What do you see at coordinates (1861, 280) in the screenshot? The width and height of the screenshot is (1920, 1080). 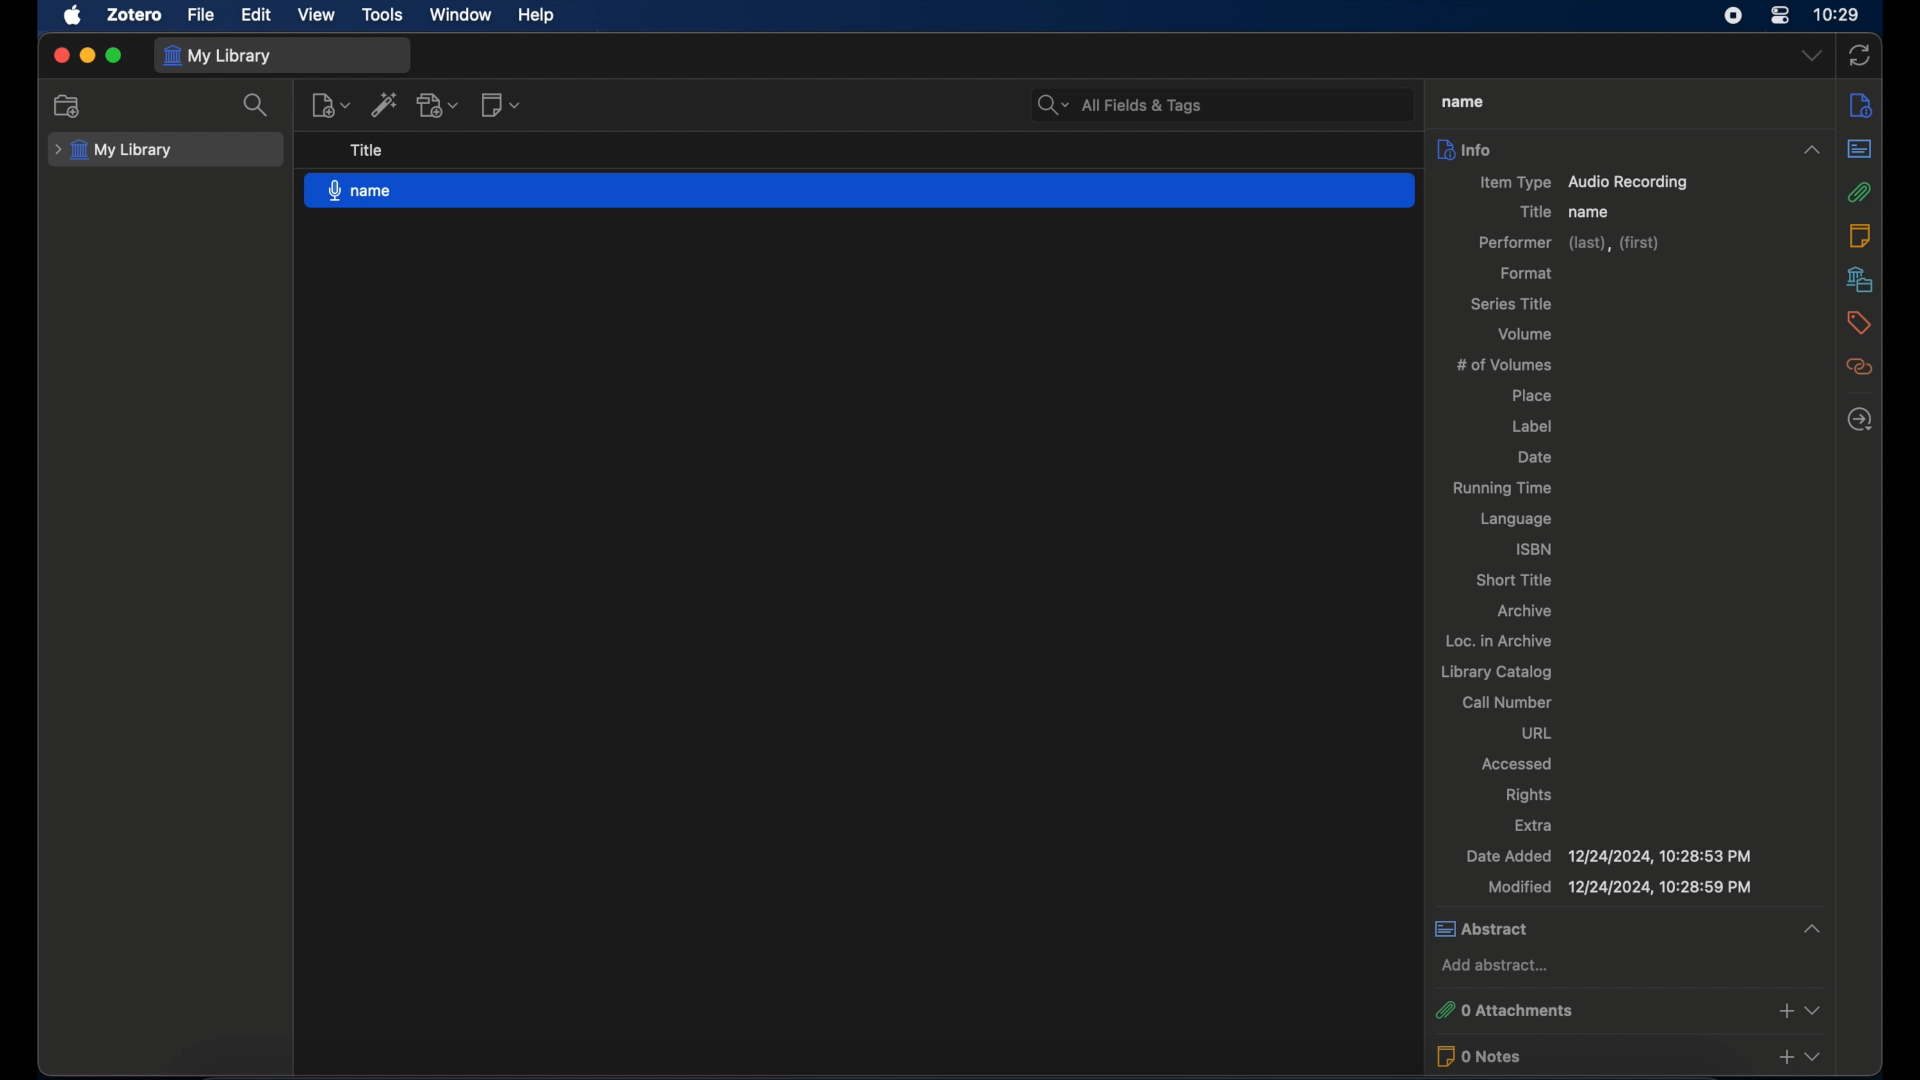 I see `libraries` at bounding box center [1861, 280].